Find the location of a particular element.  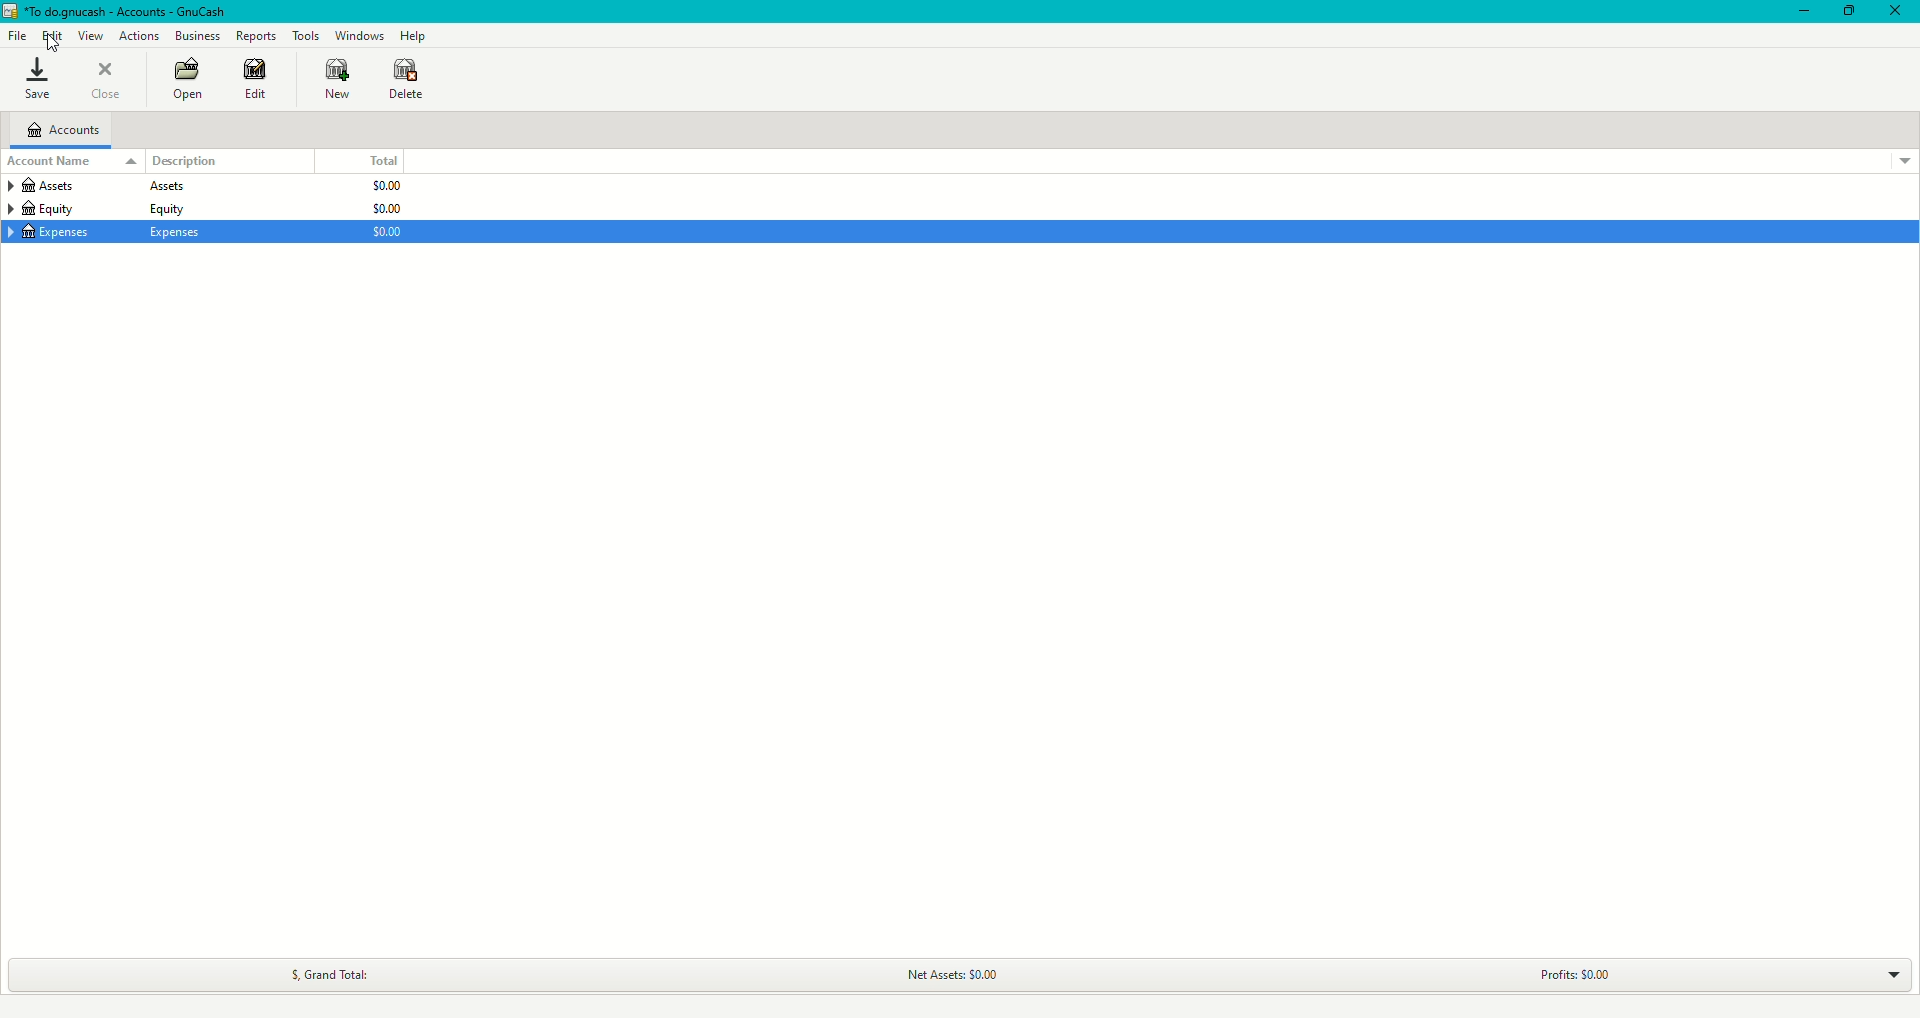

Close is located at coordinates (1896, 12).